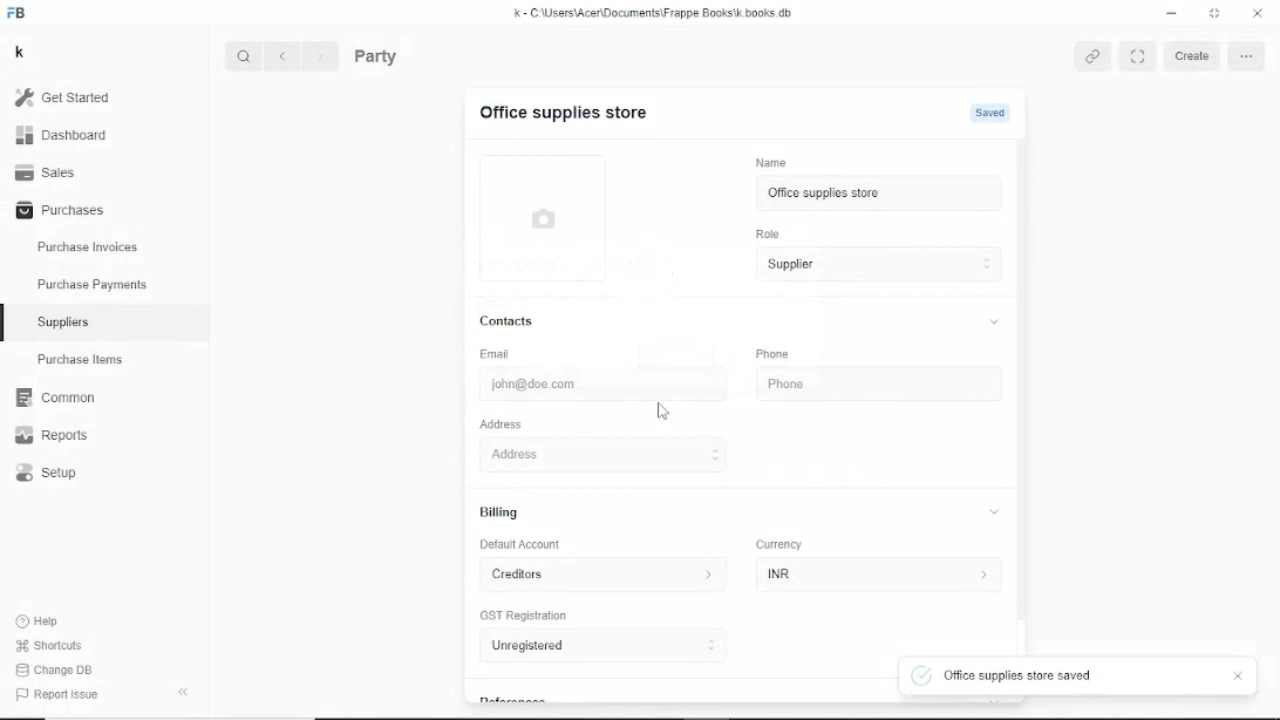  I want to click on Default account, so click(522, 545).